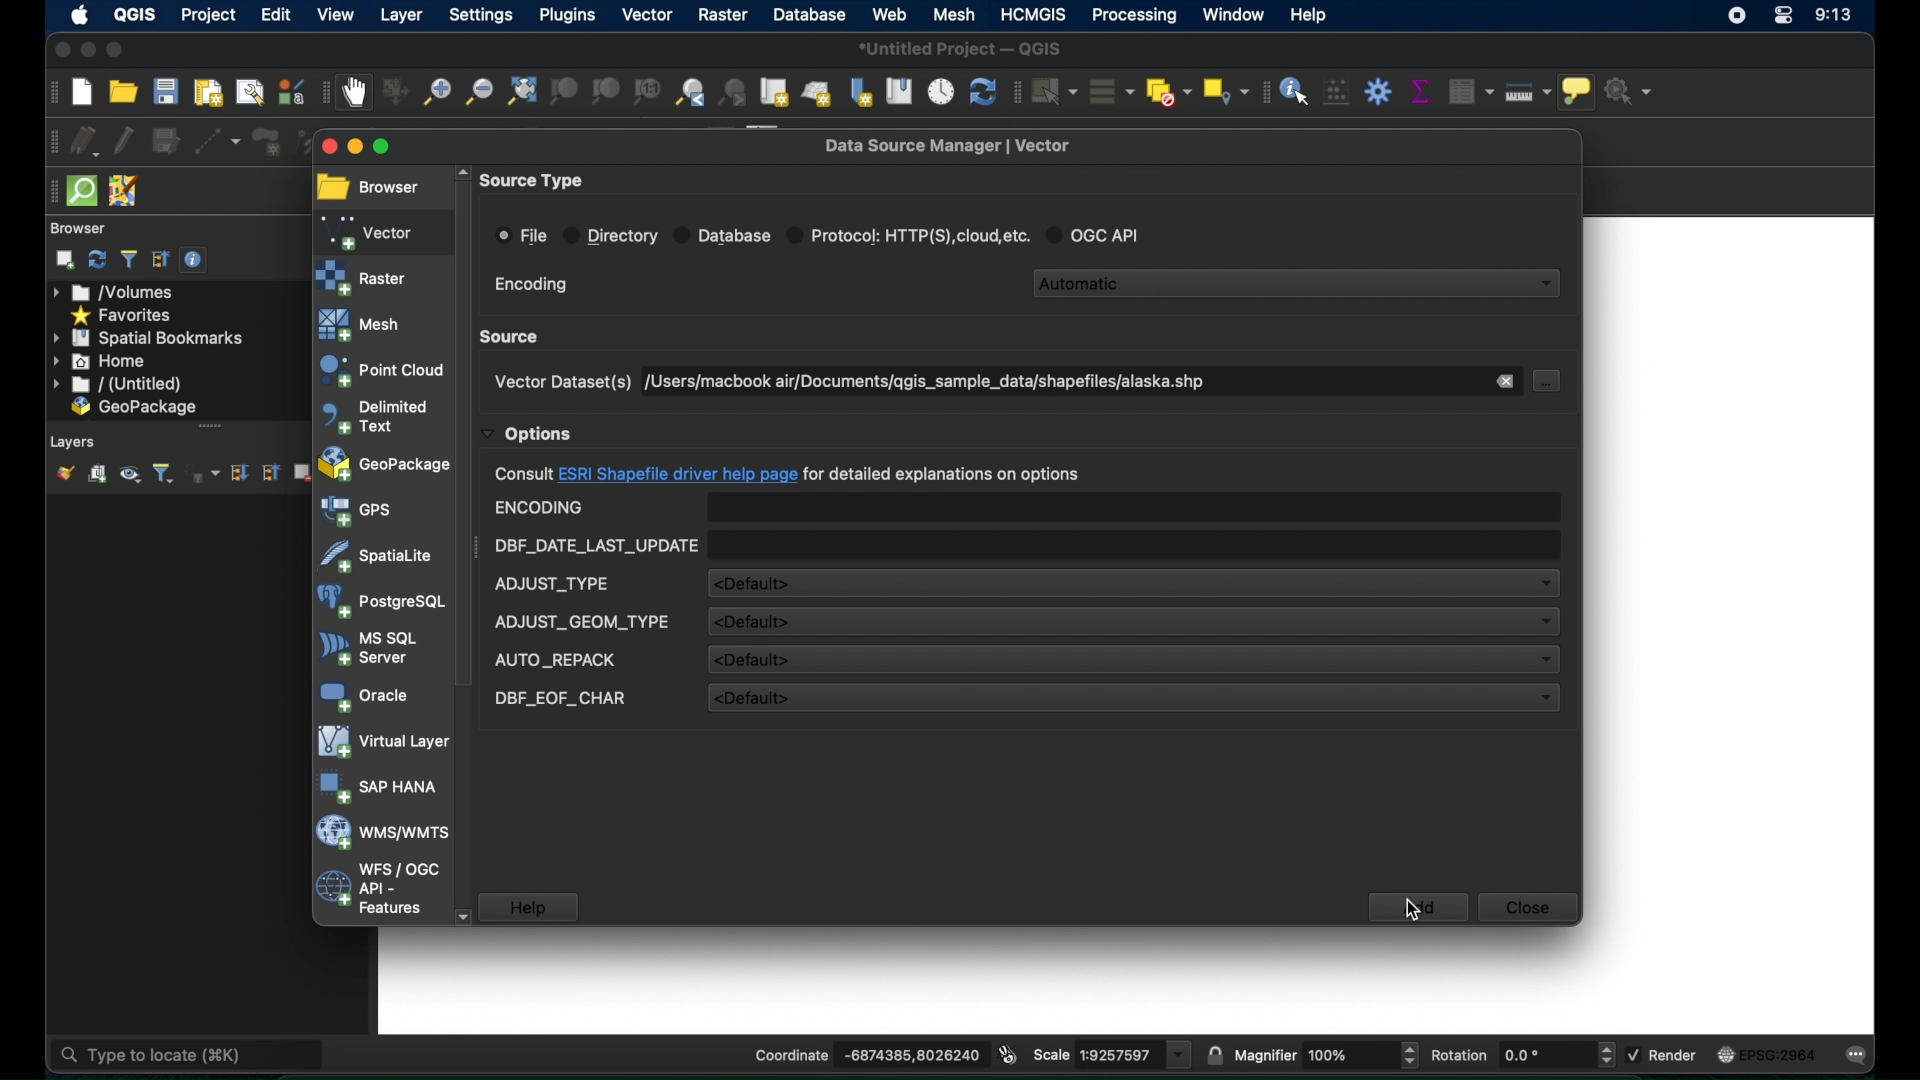 This screenshot has width=1920, height=1080. I want to click on selection toolbar, so click(1015, 91).